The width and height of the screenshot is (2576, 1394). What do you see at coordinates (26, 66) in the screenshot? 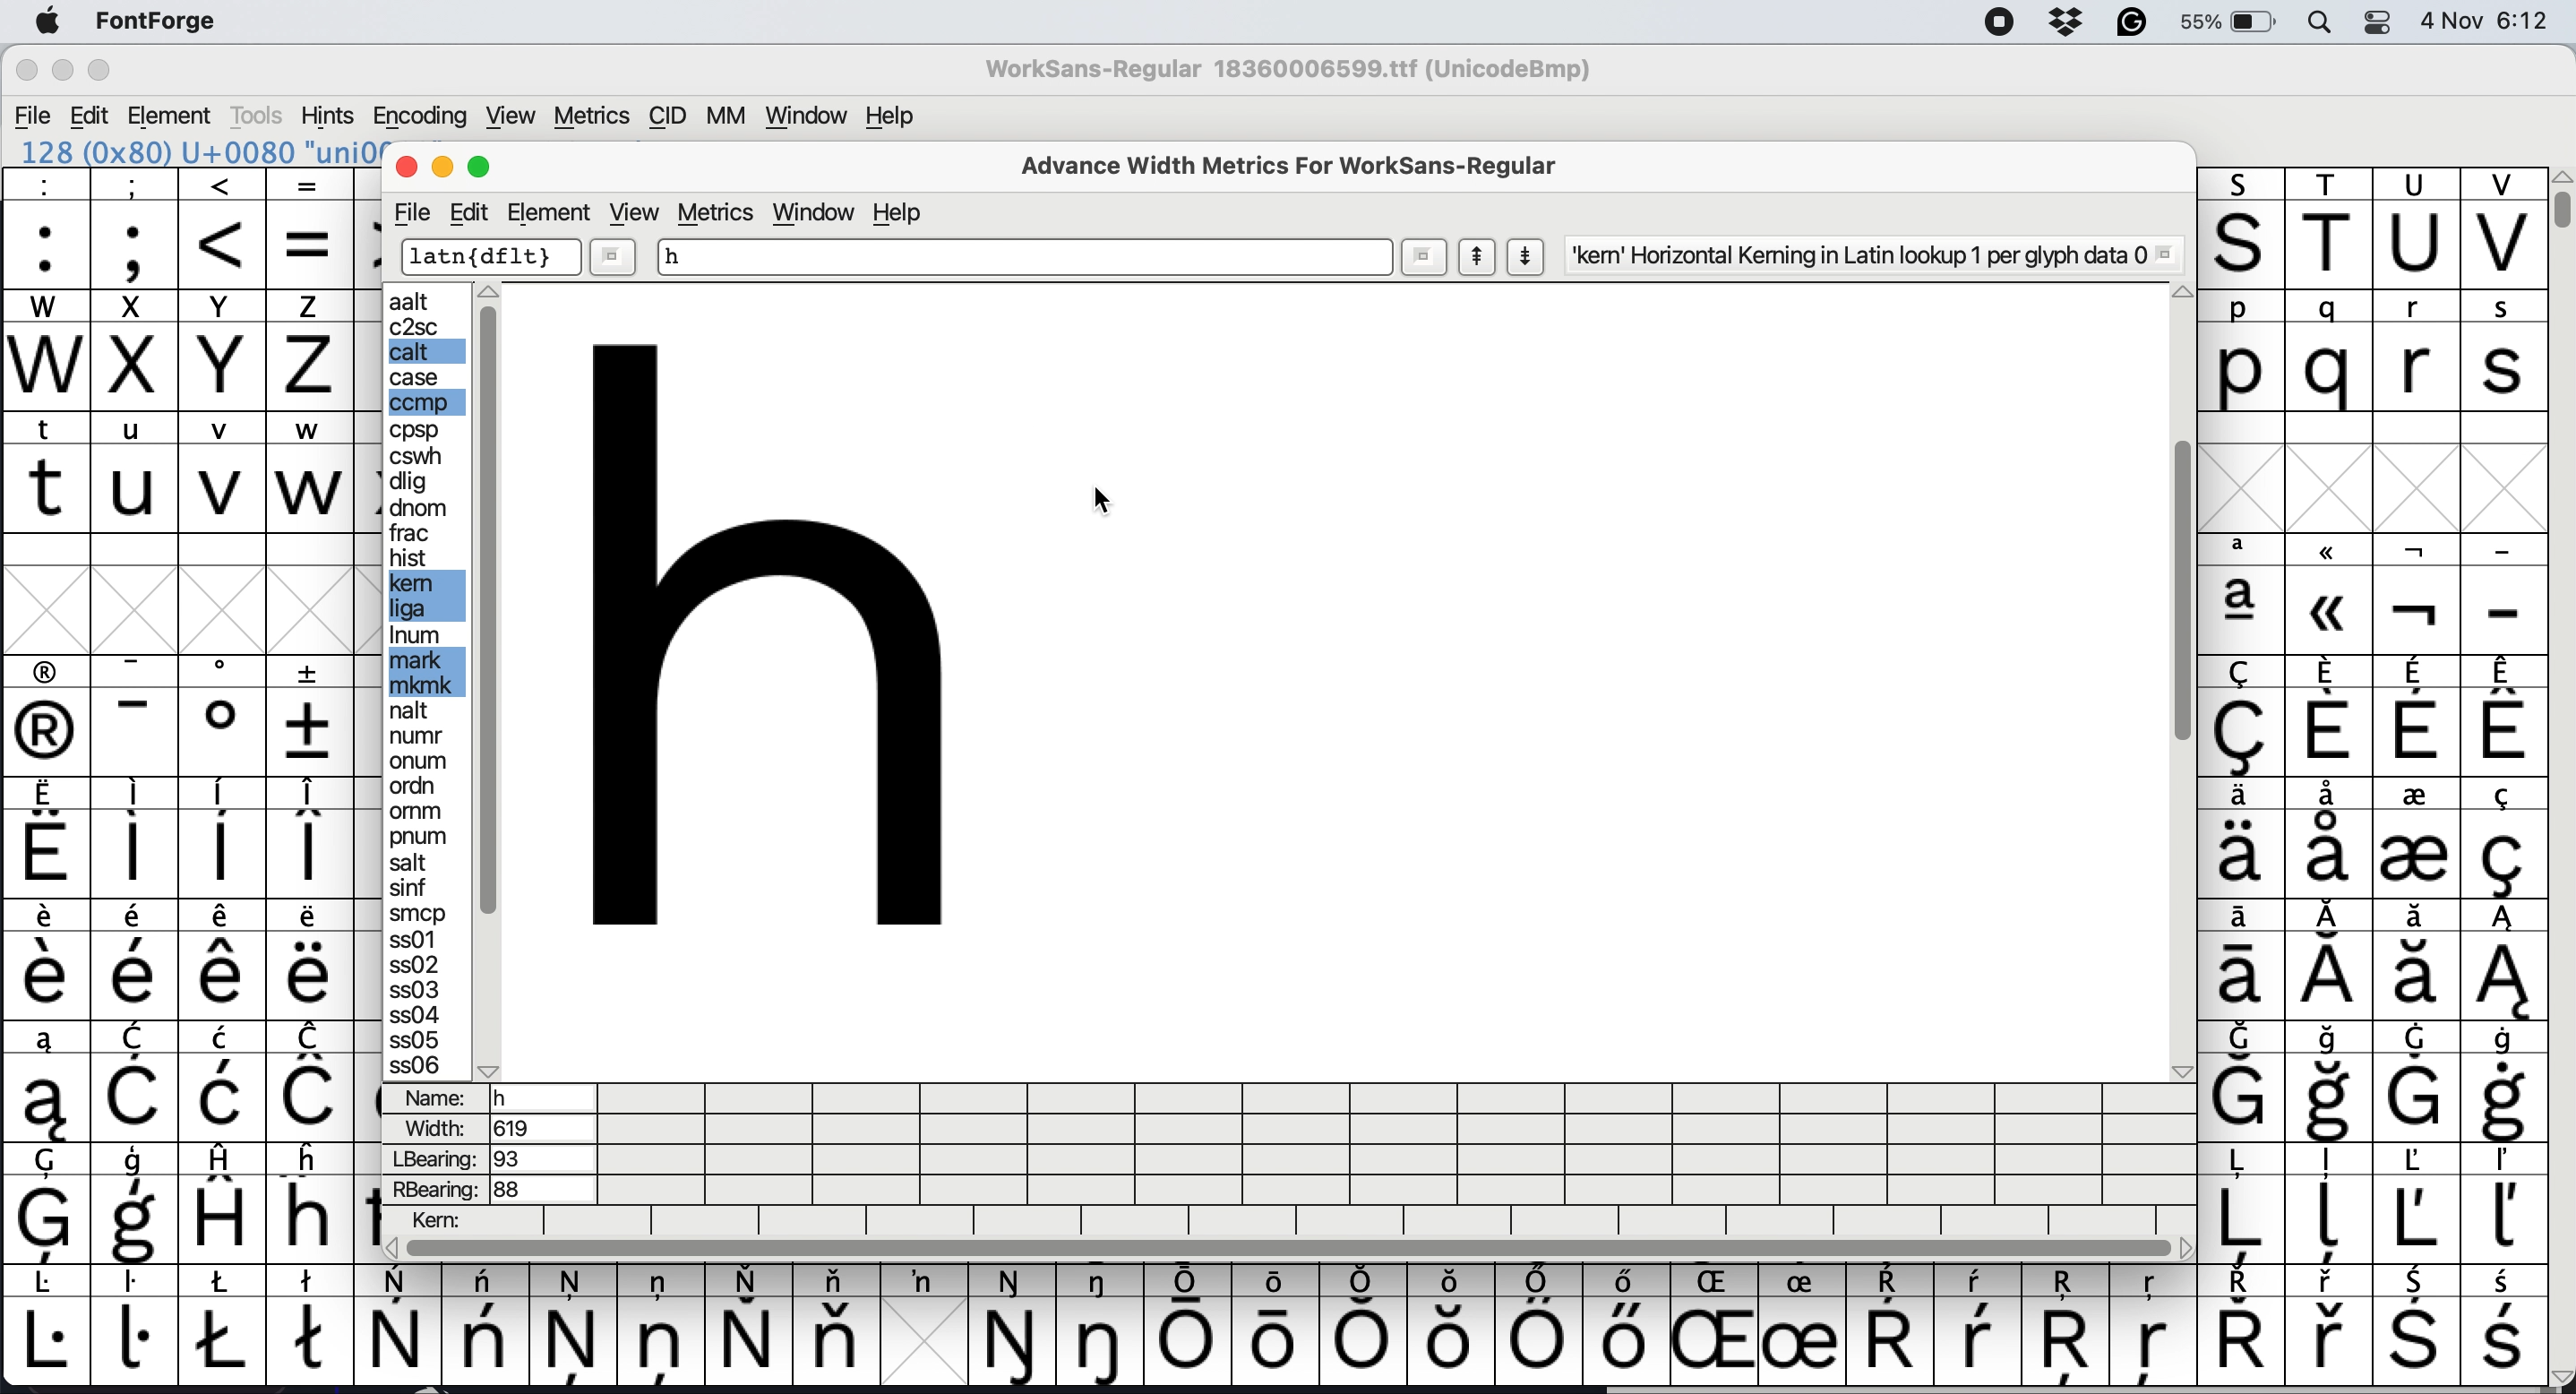
I see `Close` at bounding box center [26, 66].